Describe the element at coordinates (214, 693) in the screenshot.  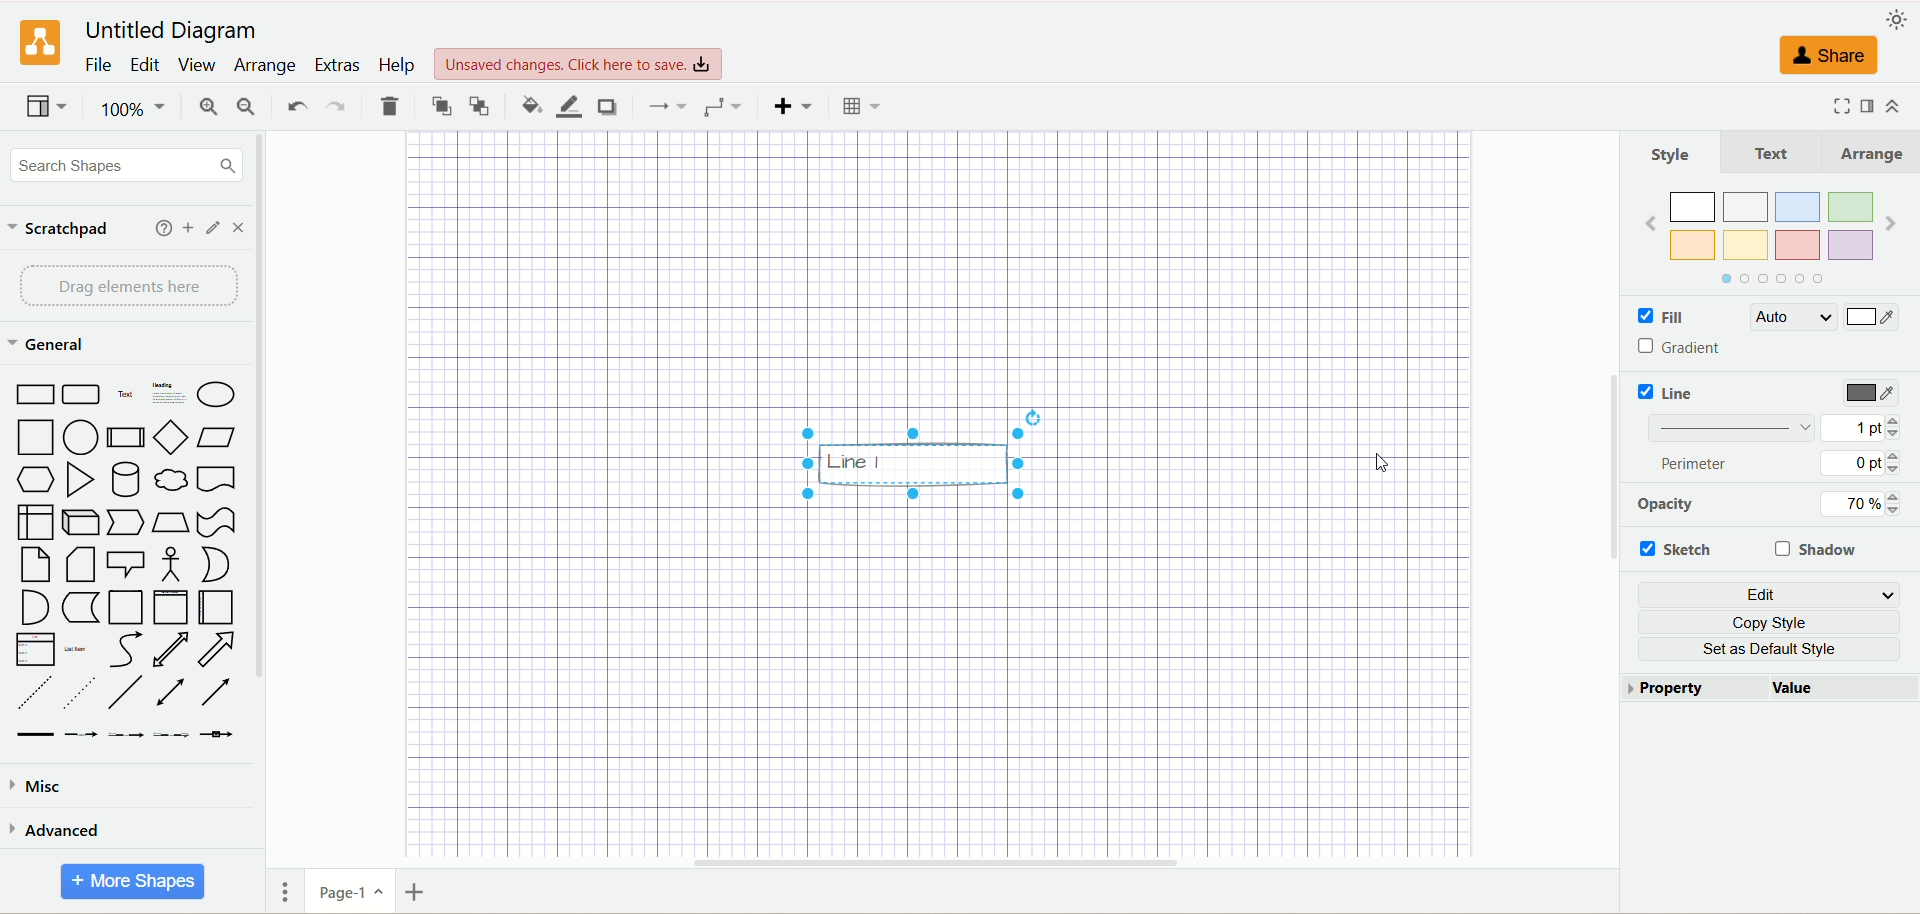
I see `Directional Arrow` at that location.